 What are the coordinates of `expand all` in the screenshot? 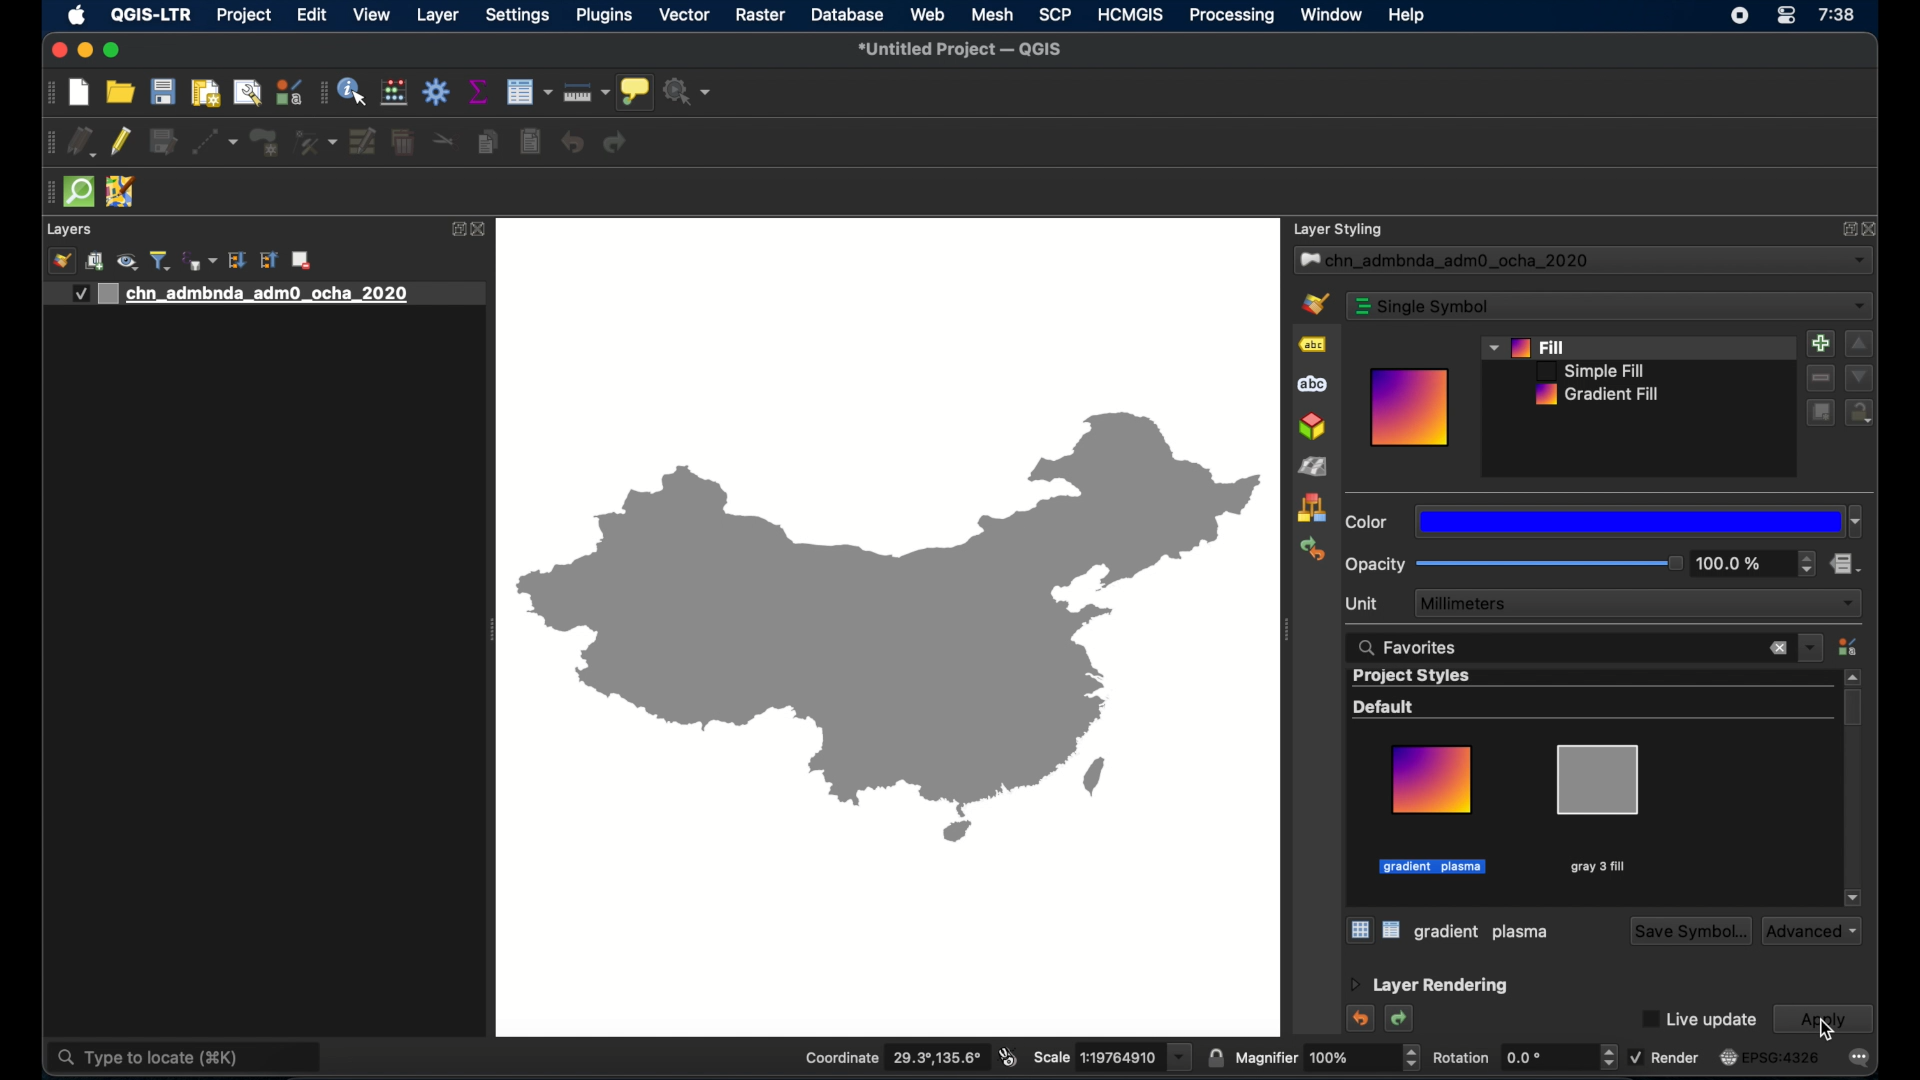 It's located at (237, 262).